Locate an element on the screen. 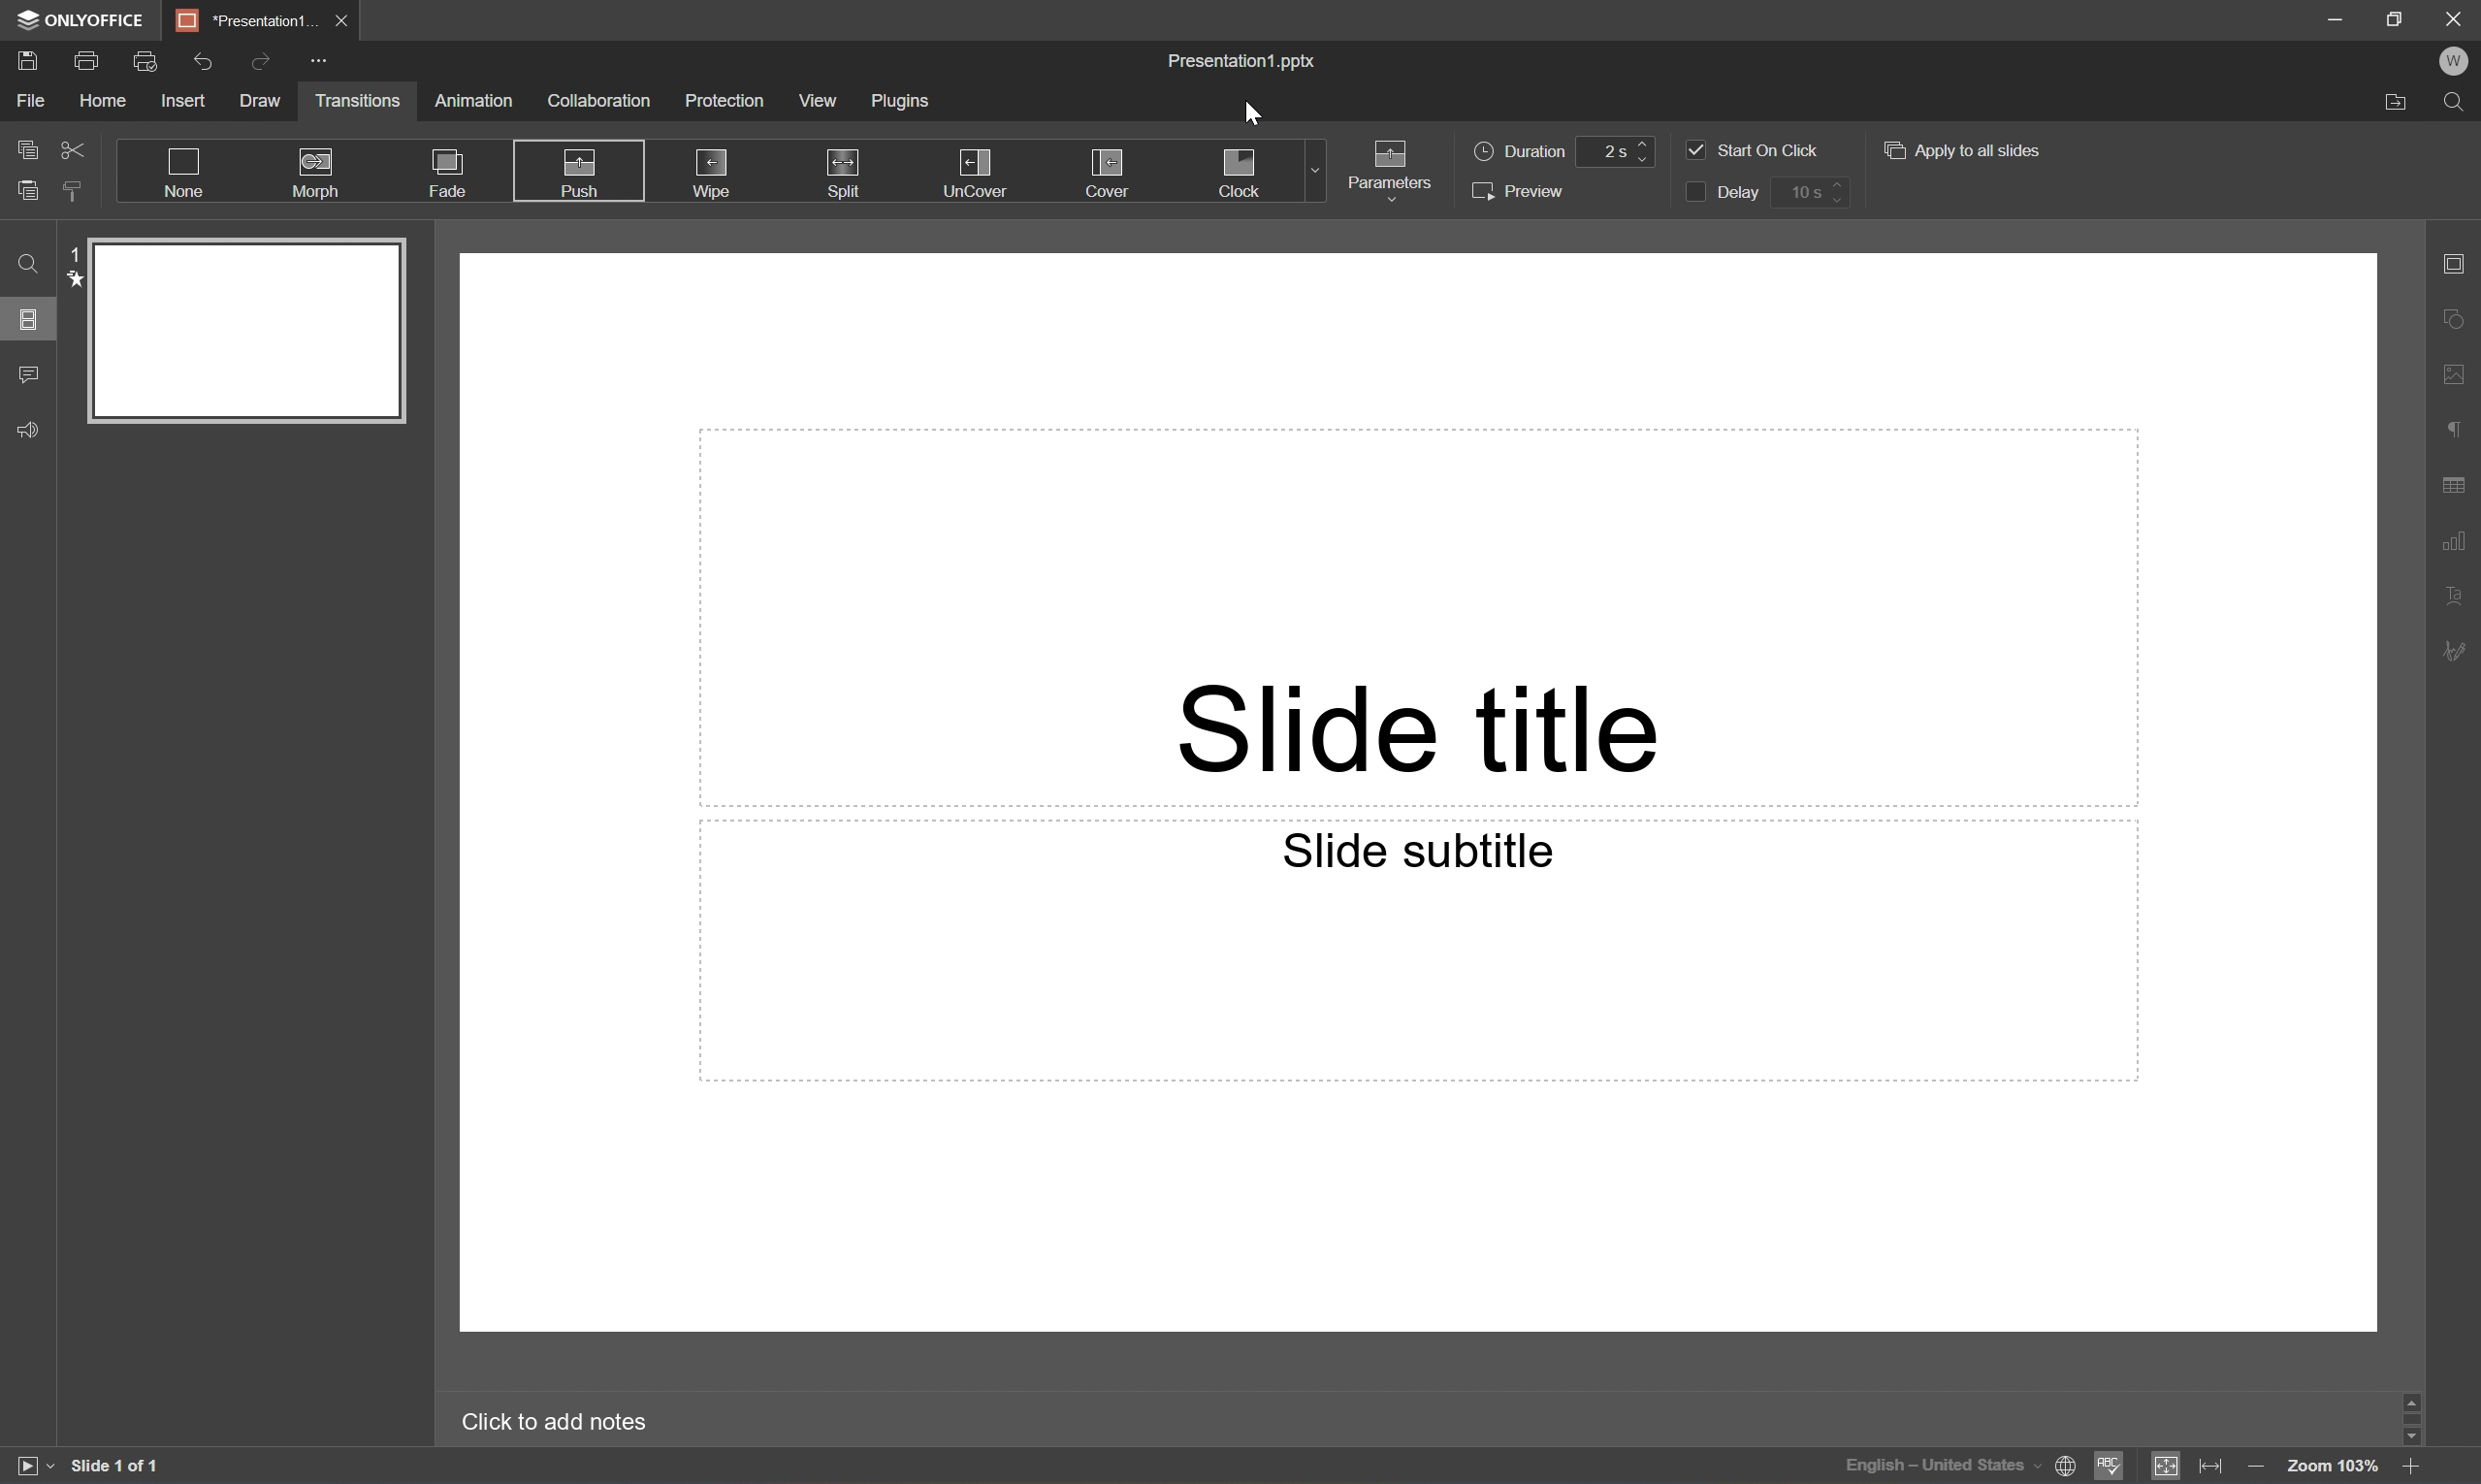 This screenshot has height=1484, width=2481. Cut is located at coordinates (72, 147).